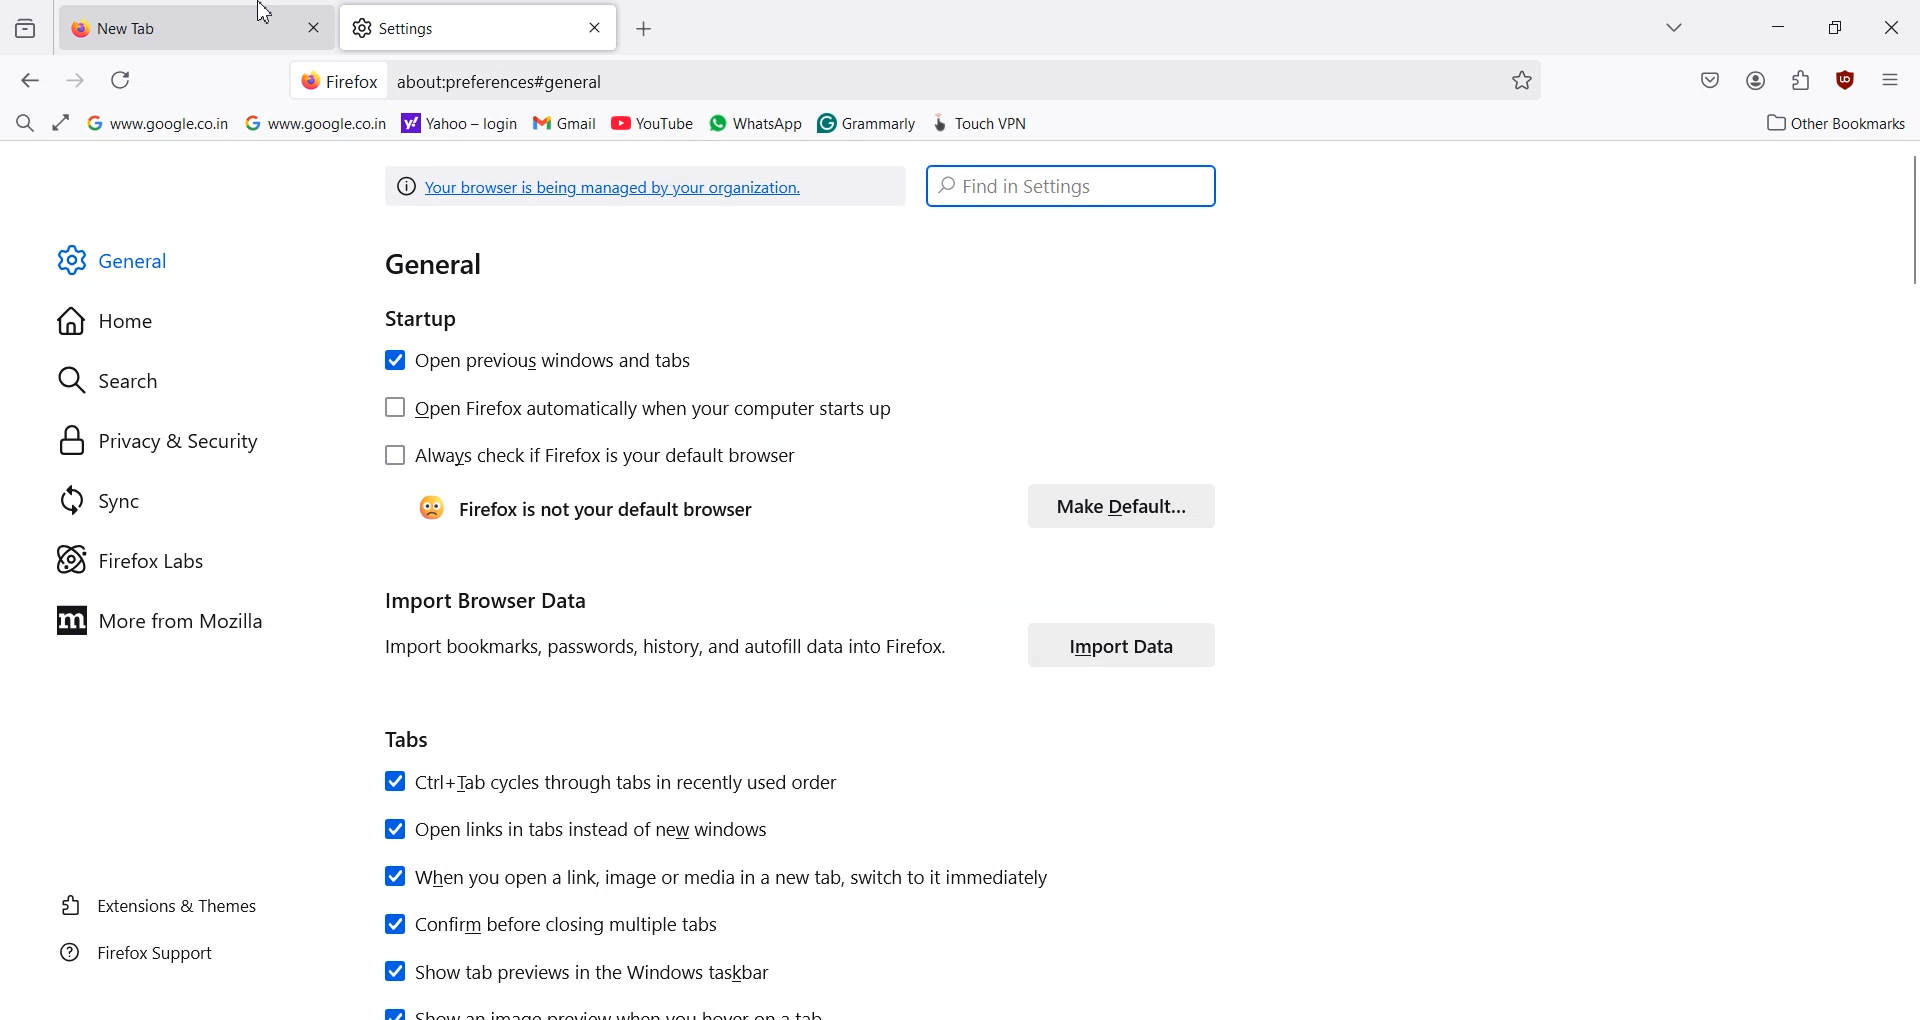  Describe the element at coordinates (1123, 505) in the screenshot. I see `Make Default` at that location.